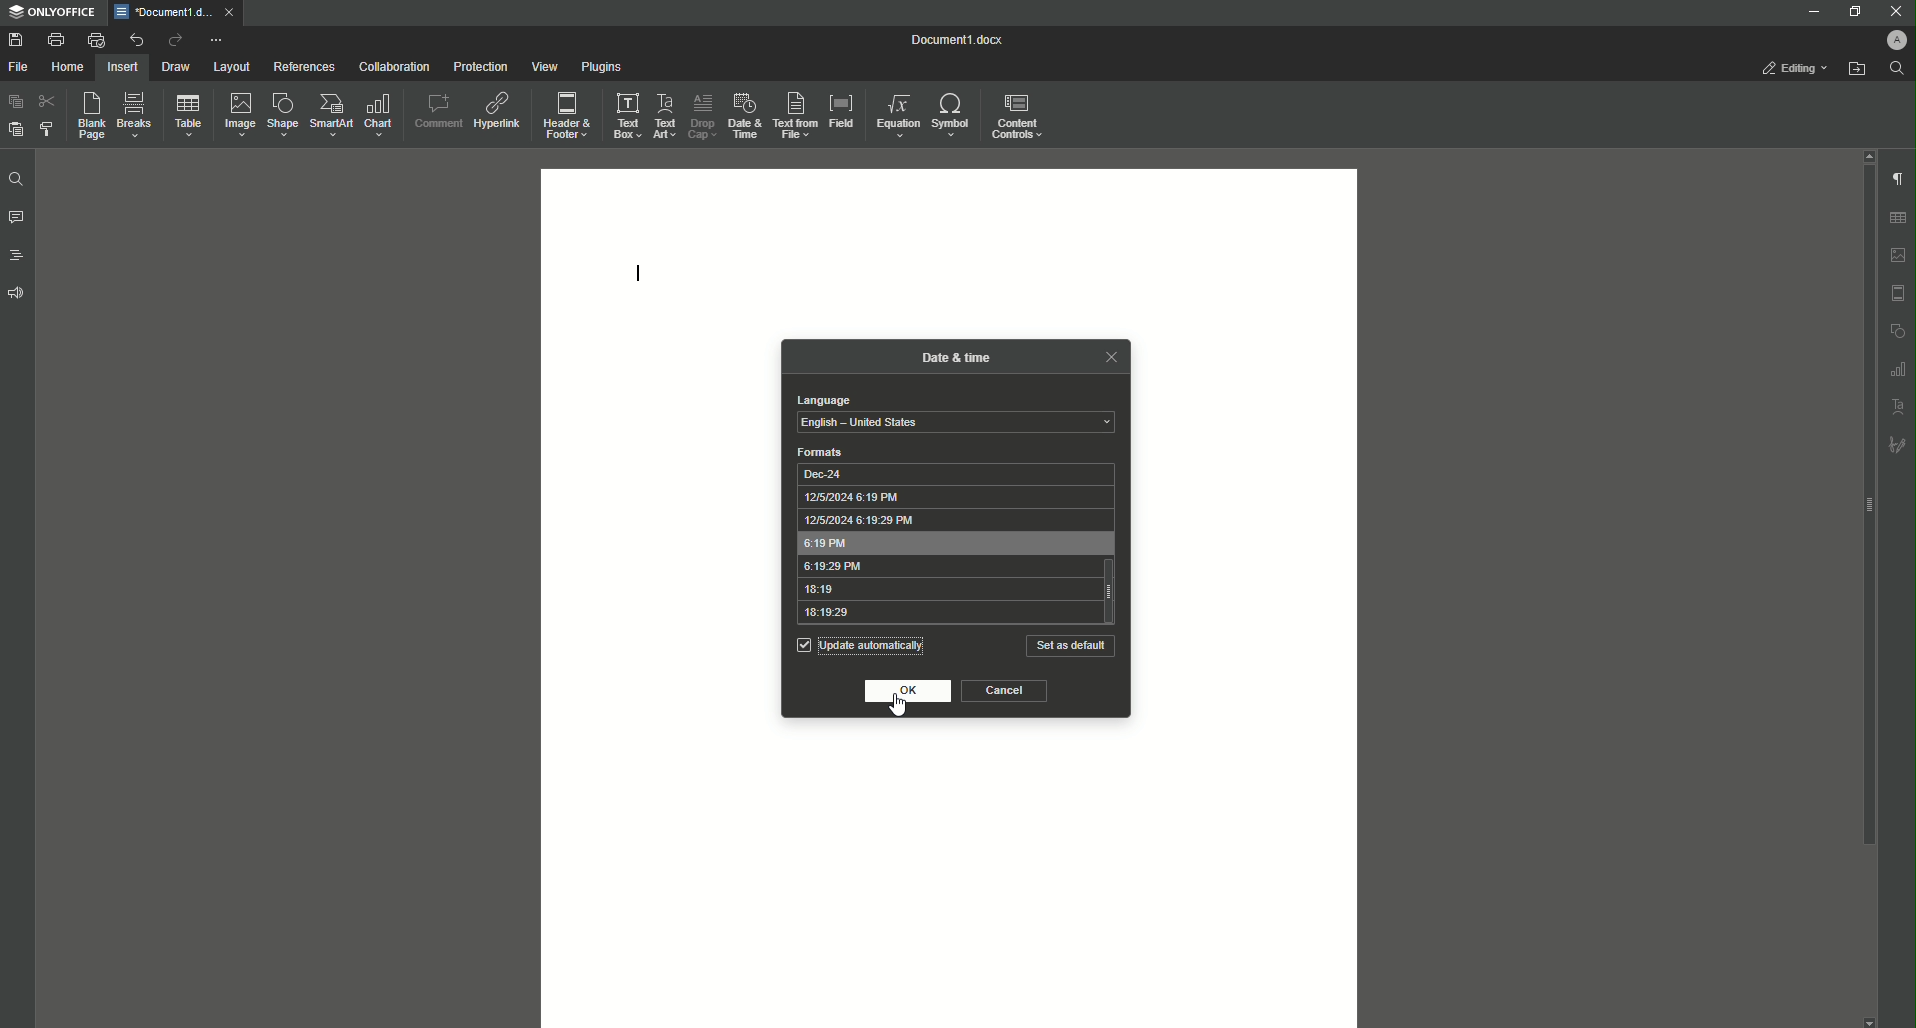  Describe the element at coordinates (51, 13) in the screenshot. I see `ONLYOFFICE` at that location.